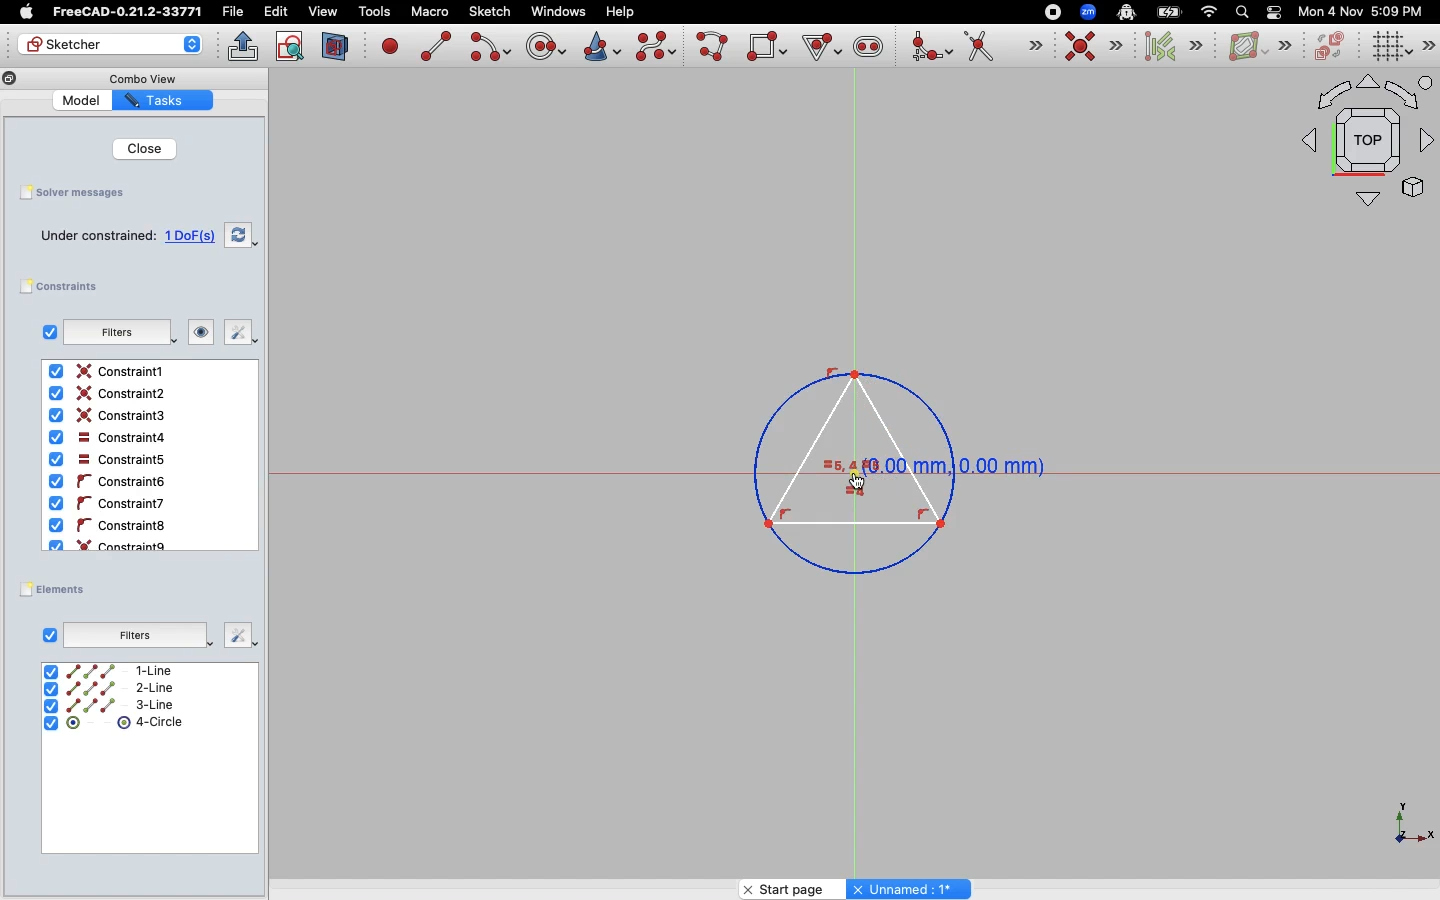 This screenshot has width=1440, height=900. What do you see at coordinates (600, 45) in the screenshot?
I see `Create conic` at bounding box center [600, 45].